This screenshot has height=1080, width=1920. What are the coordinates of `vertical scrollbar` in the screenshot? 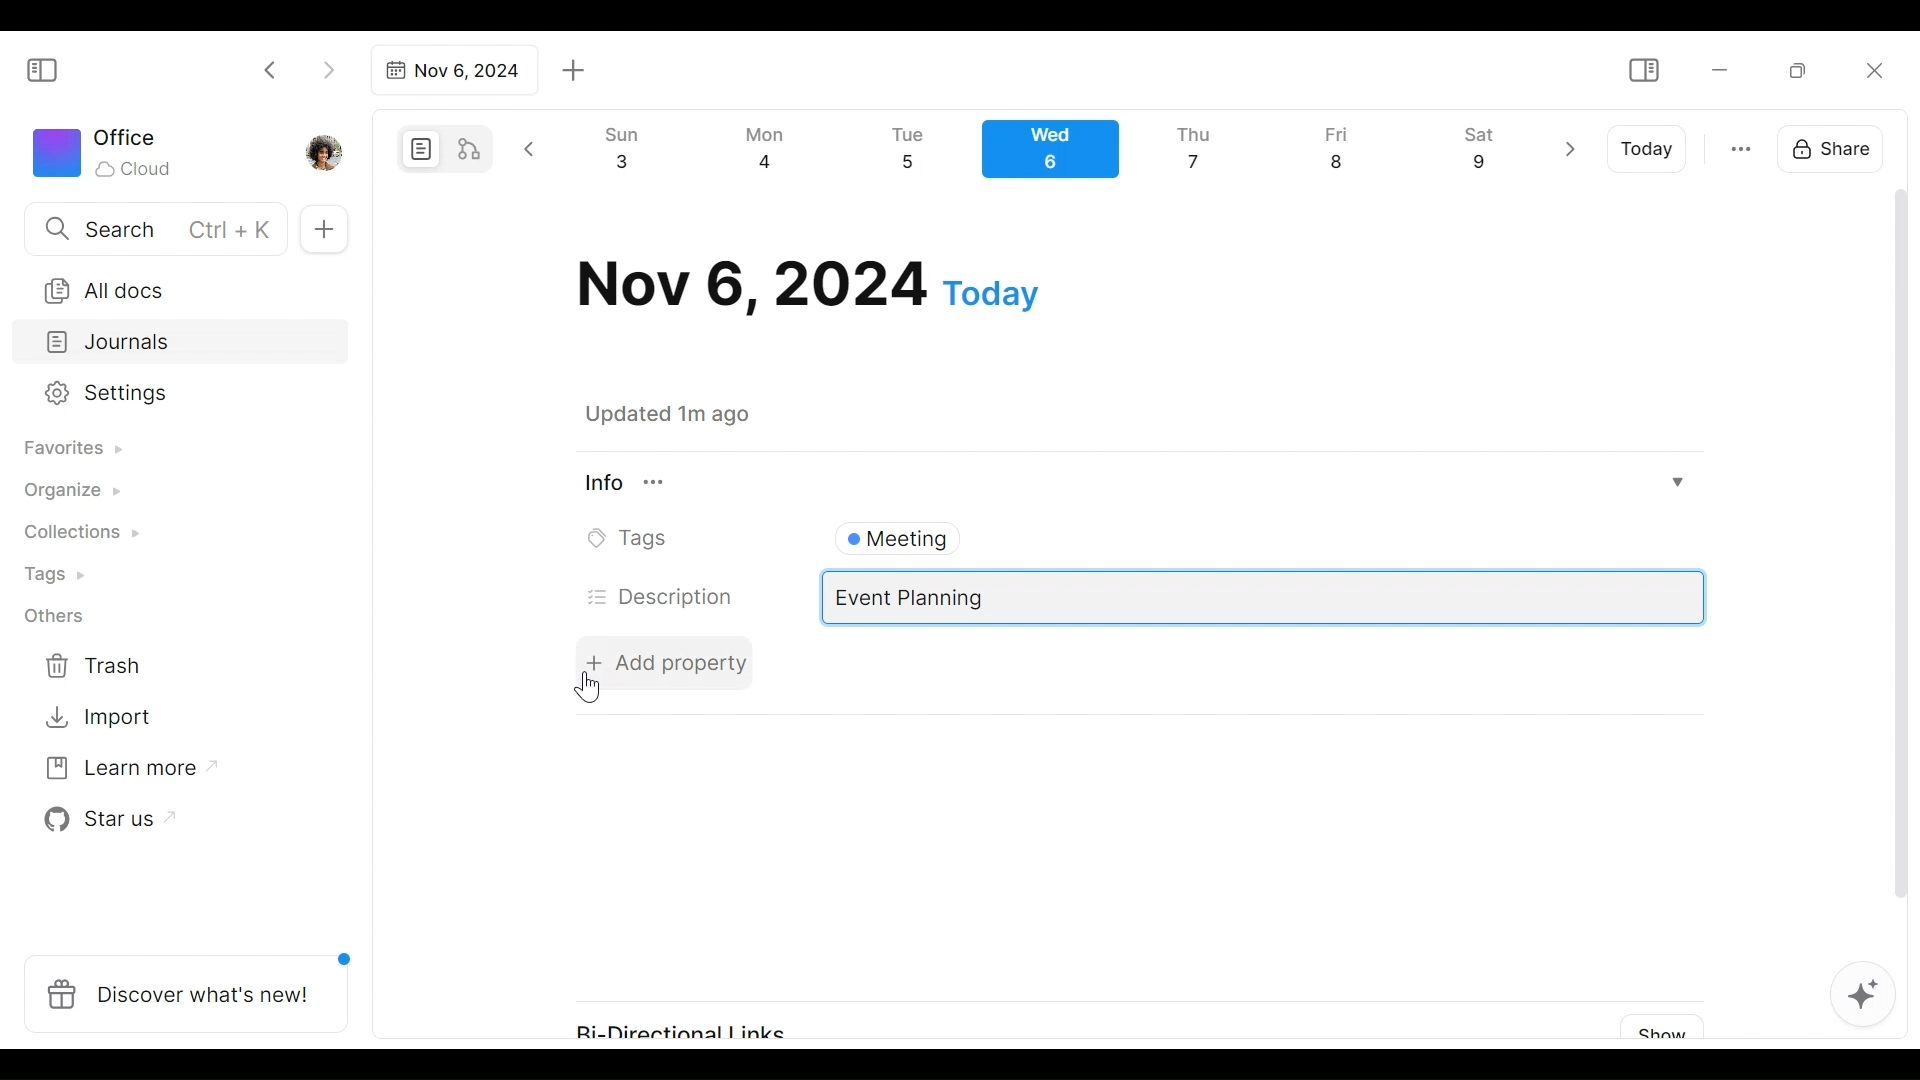 It's located at (1901, 568).